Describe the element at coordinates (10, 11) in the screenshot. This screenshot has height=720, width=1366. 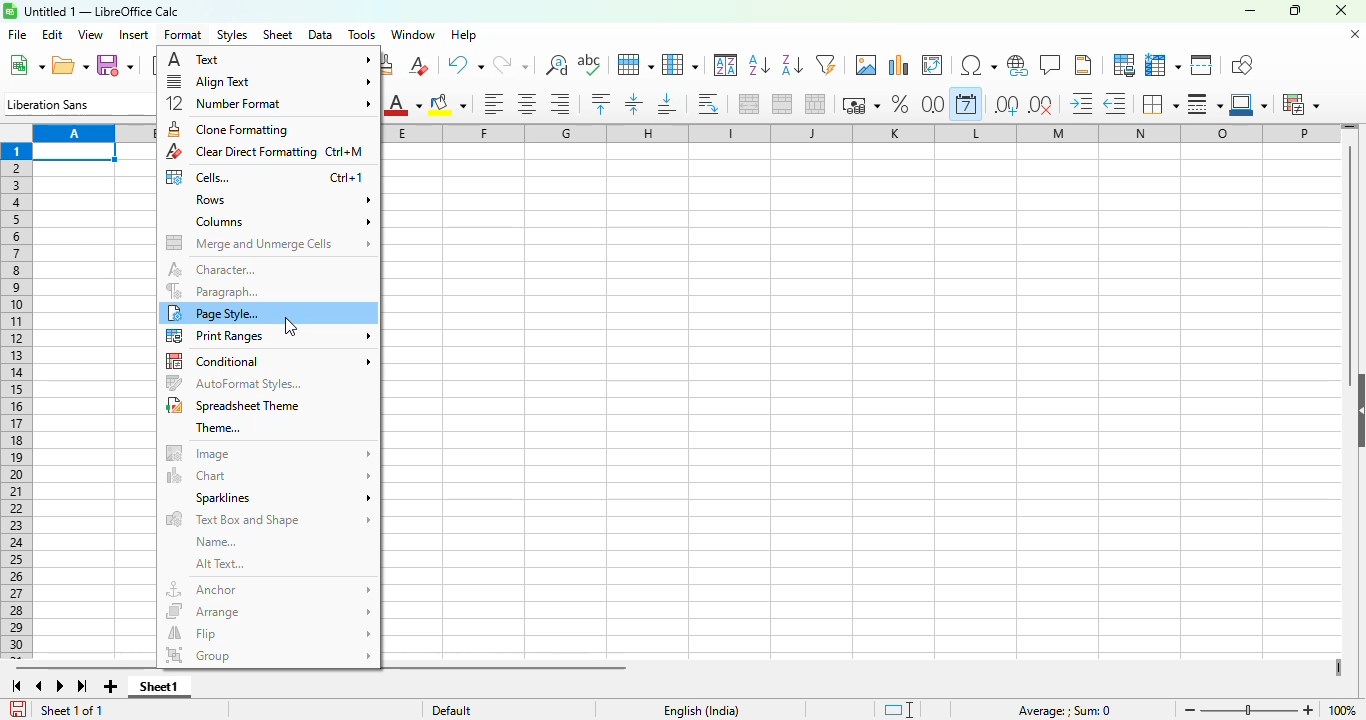
I see `logo` at that location.